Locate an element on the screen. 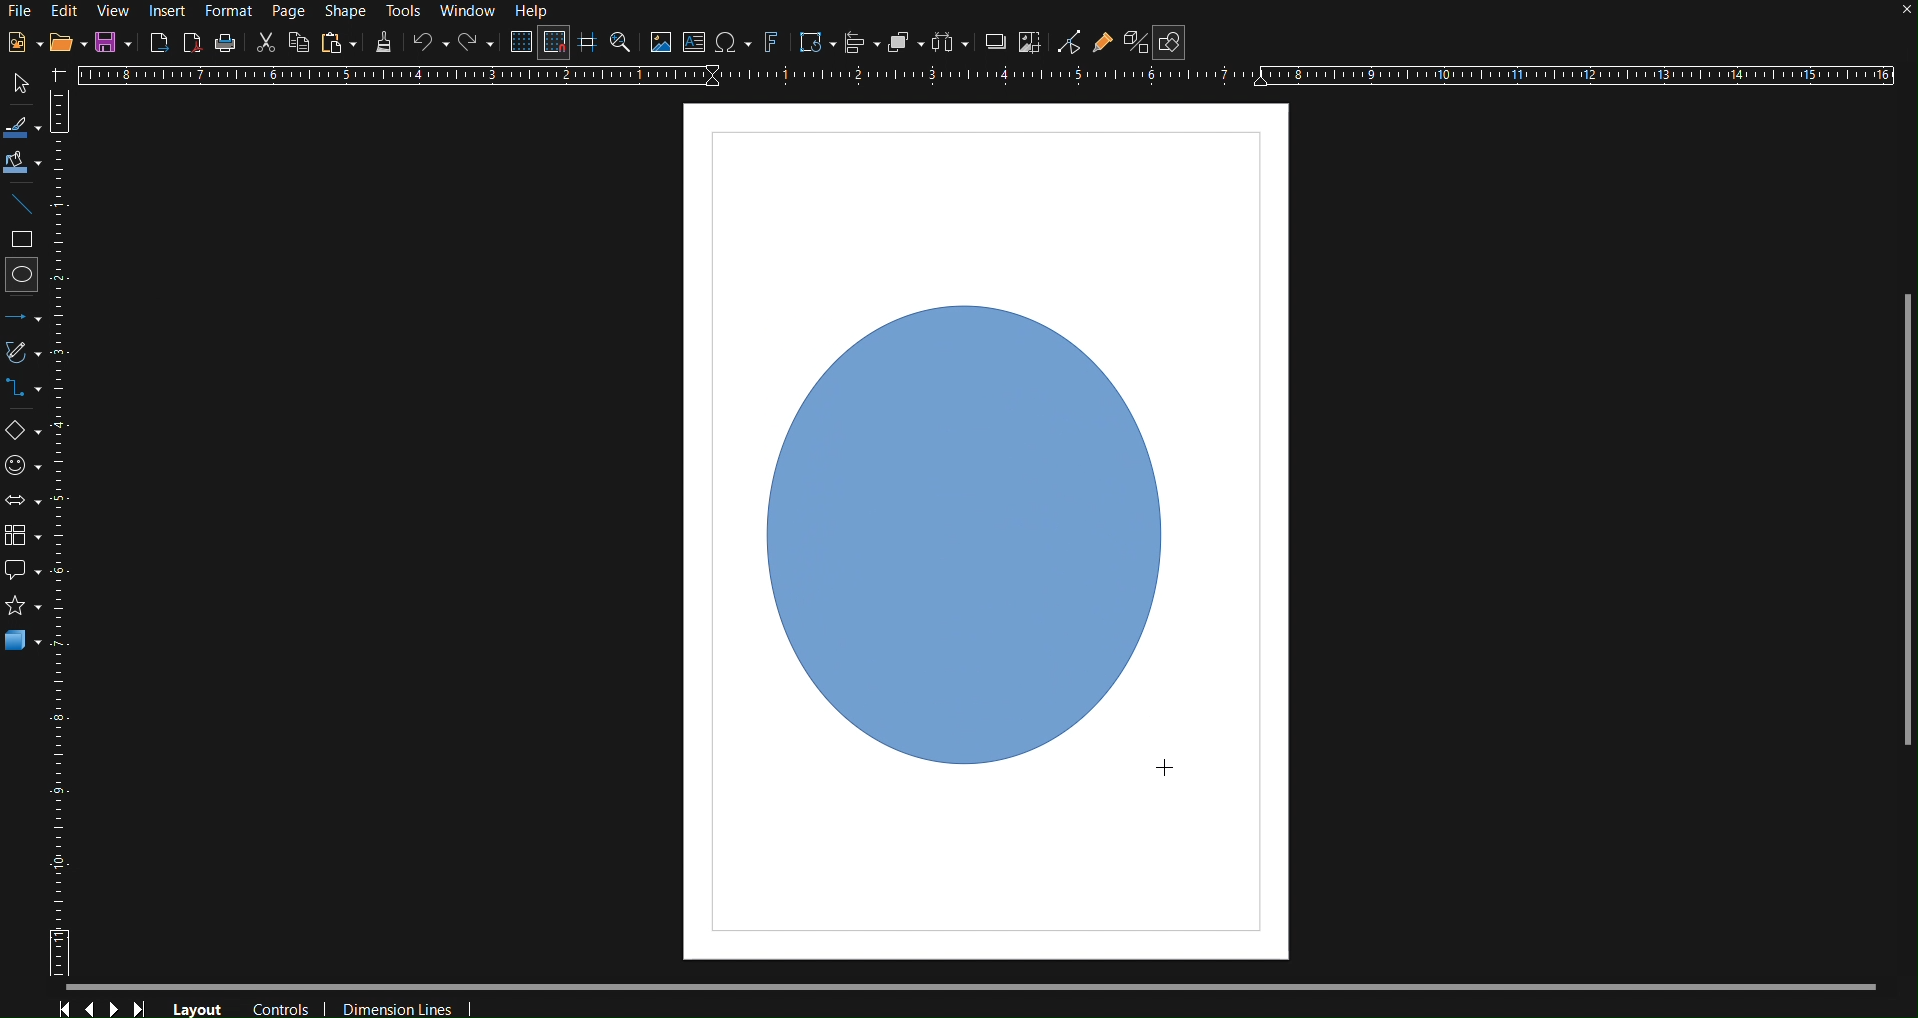  Flowchart is located at coordinates (28, 532).